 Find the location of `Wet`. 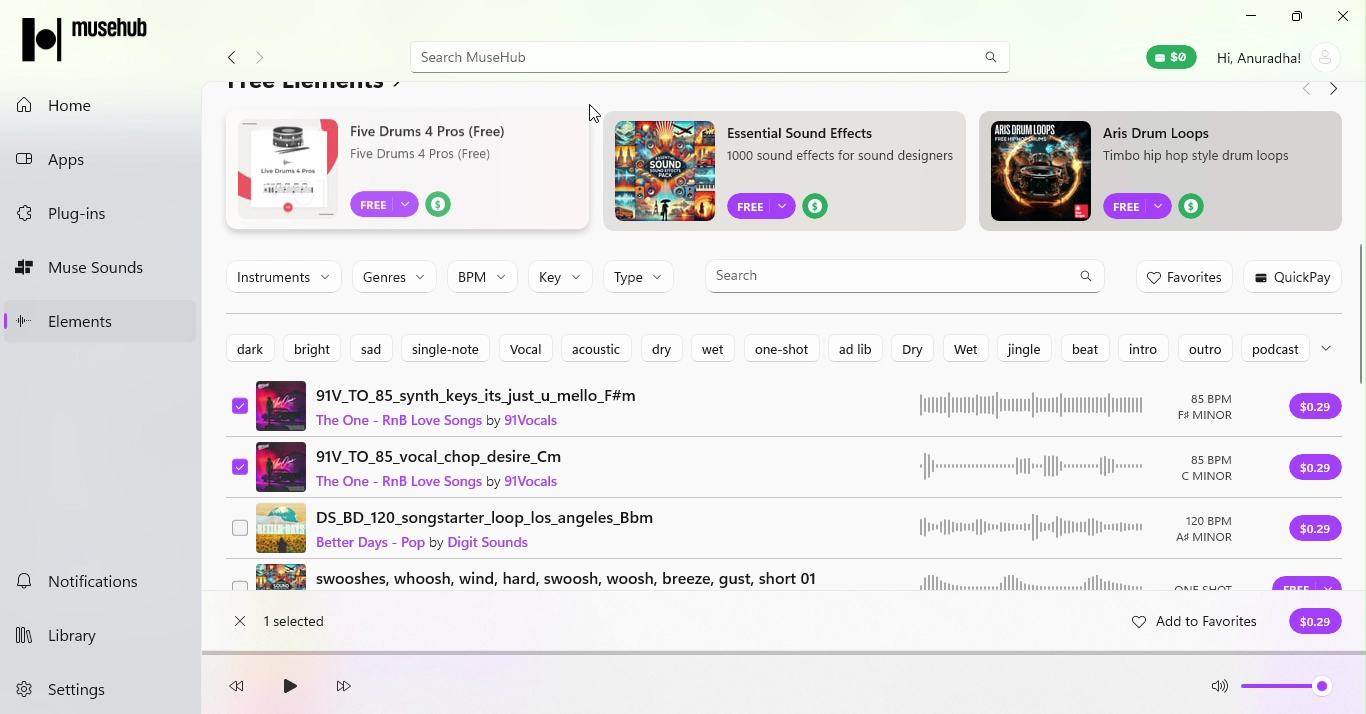

Wet is located at coordinates (717, 350).